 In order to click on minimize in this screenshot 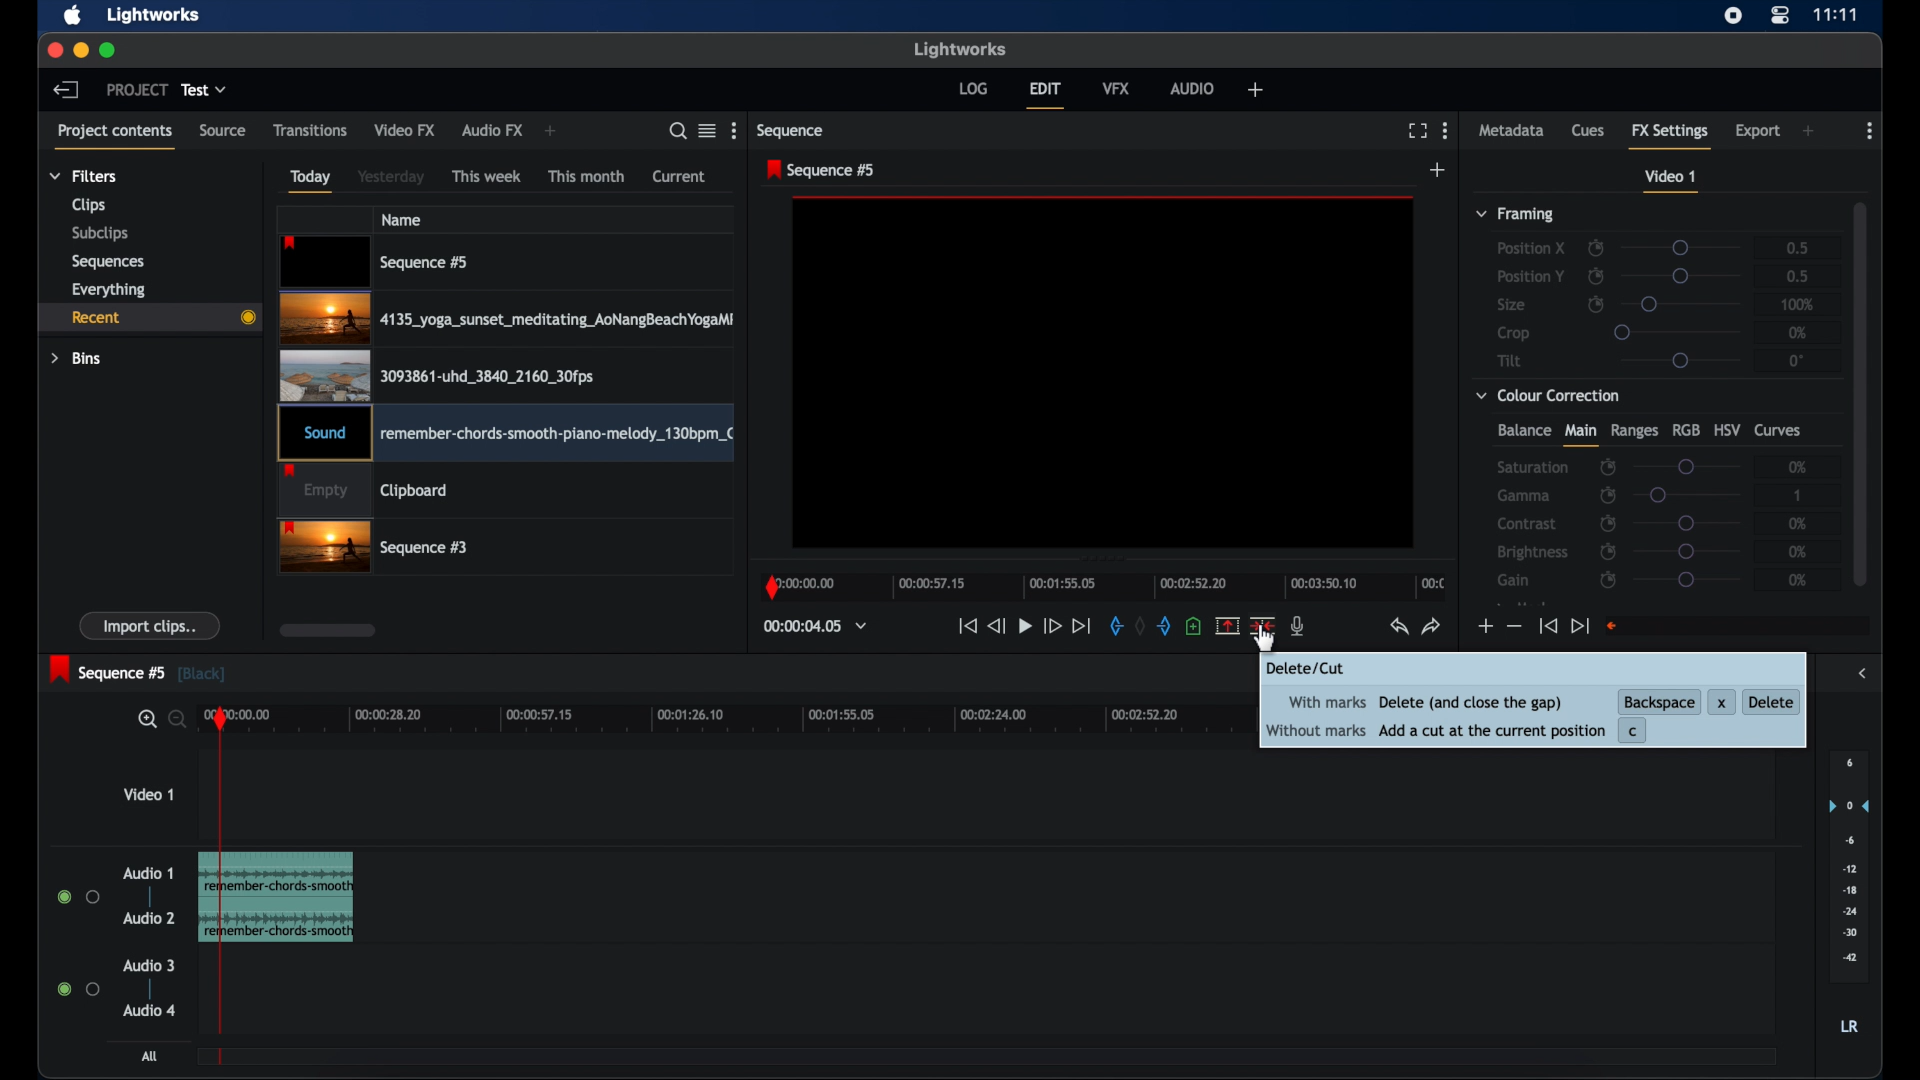, I will do `click(80, 52)`.